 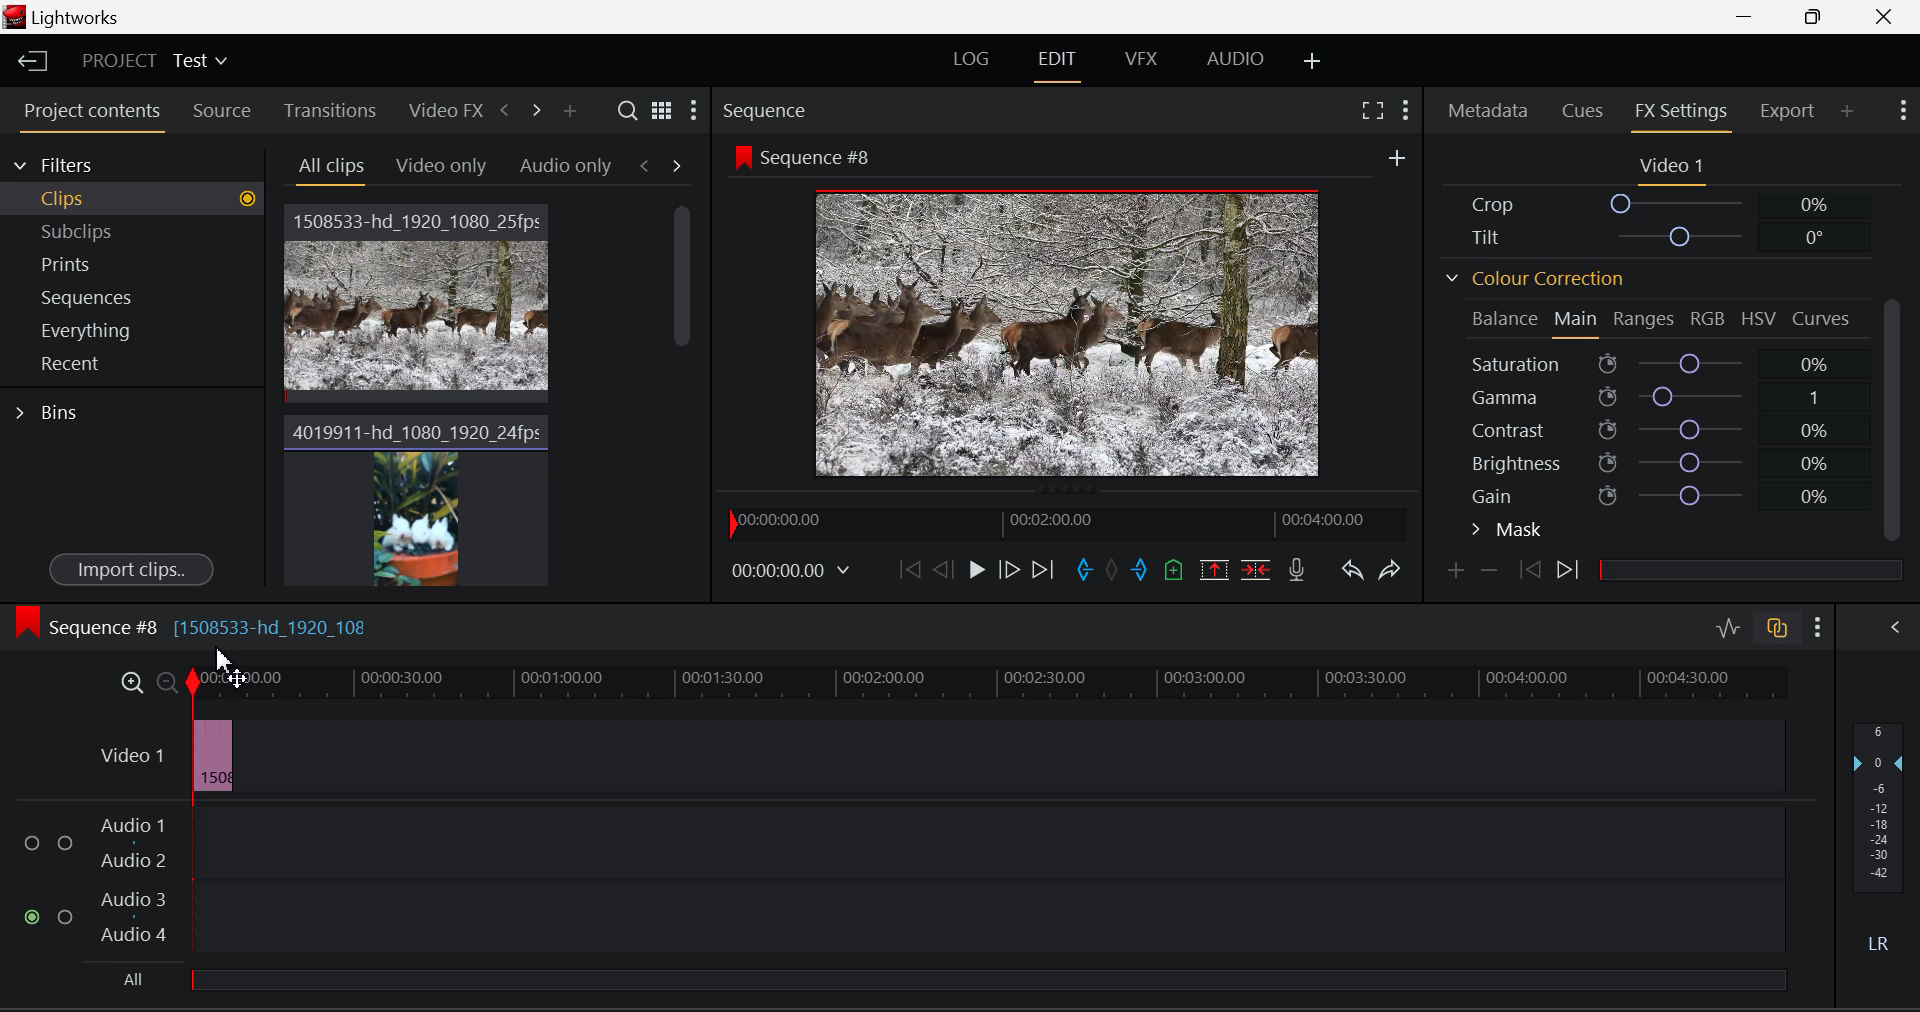 What do you see at coordinates (1410, 114) in the screenshot?
I see `Show Settings Menu` at bounding box center [1410, 114].